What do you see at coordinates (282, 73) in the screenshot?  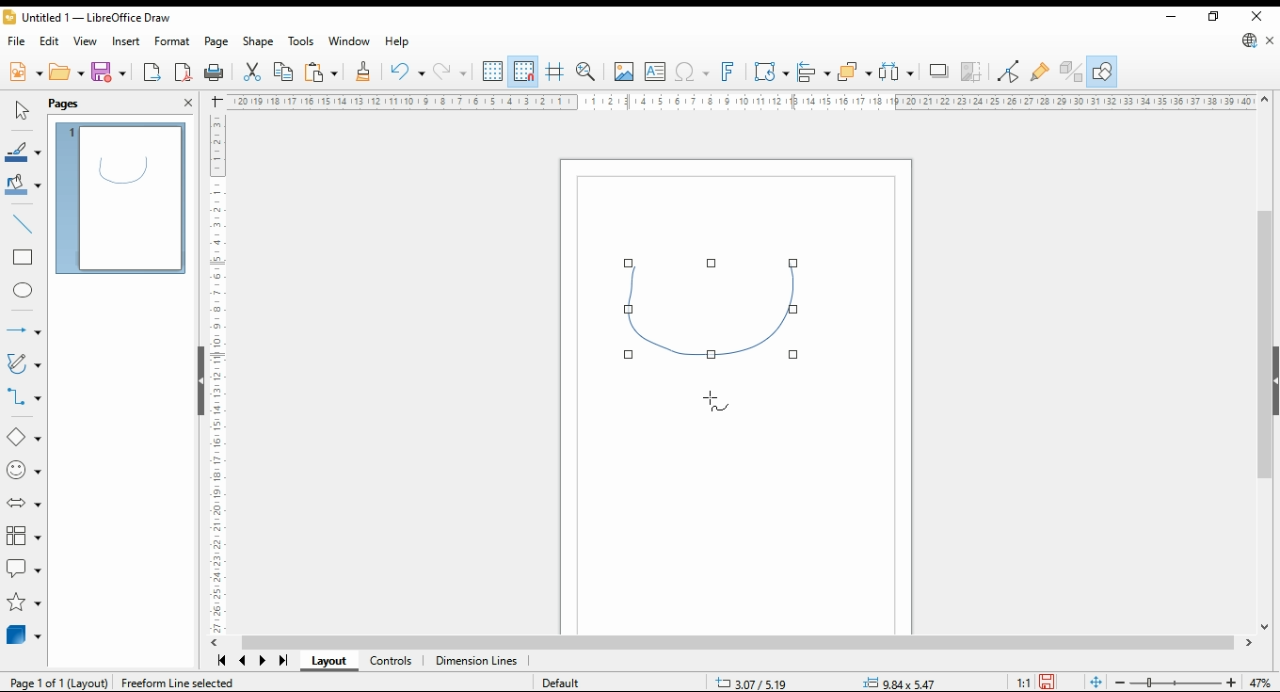 I see `copy` at bounding box center [282, 73].